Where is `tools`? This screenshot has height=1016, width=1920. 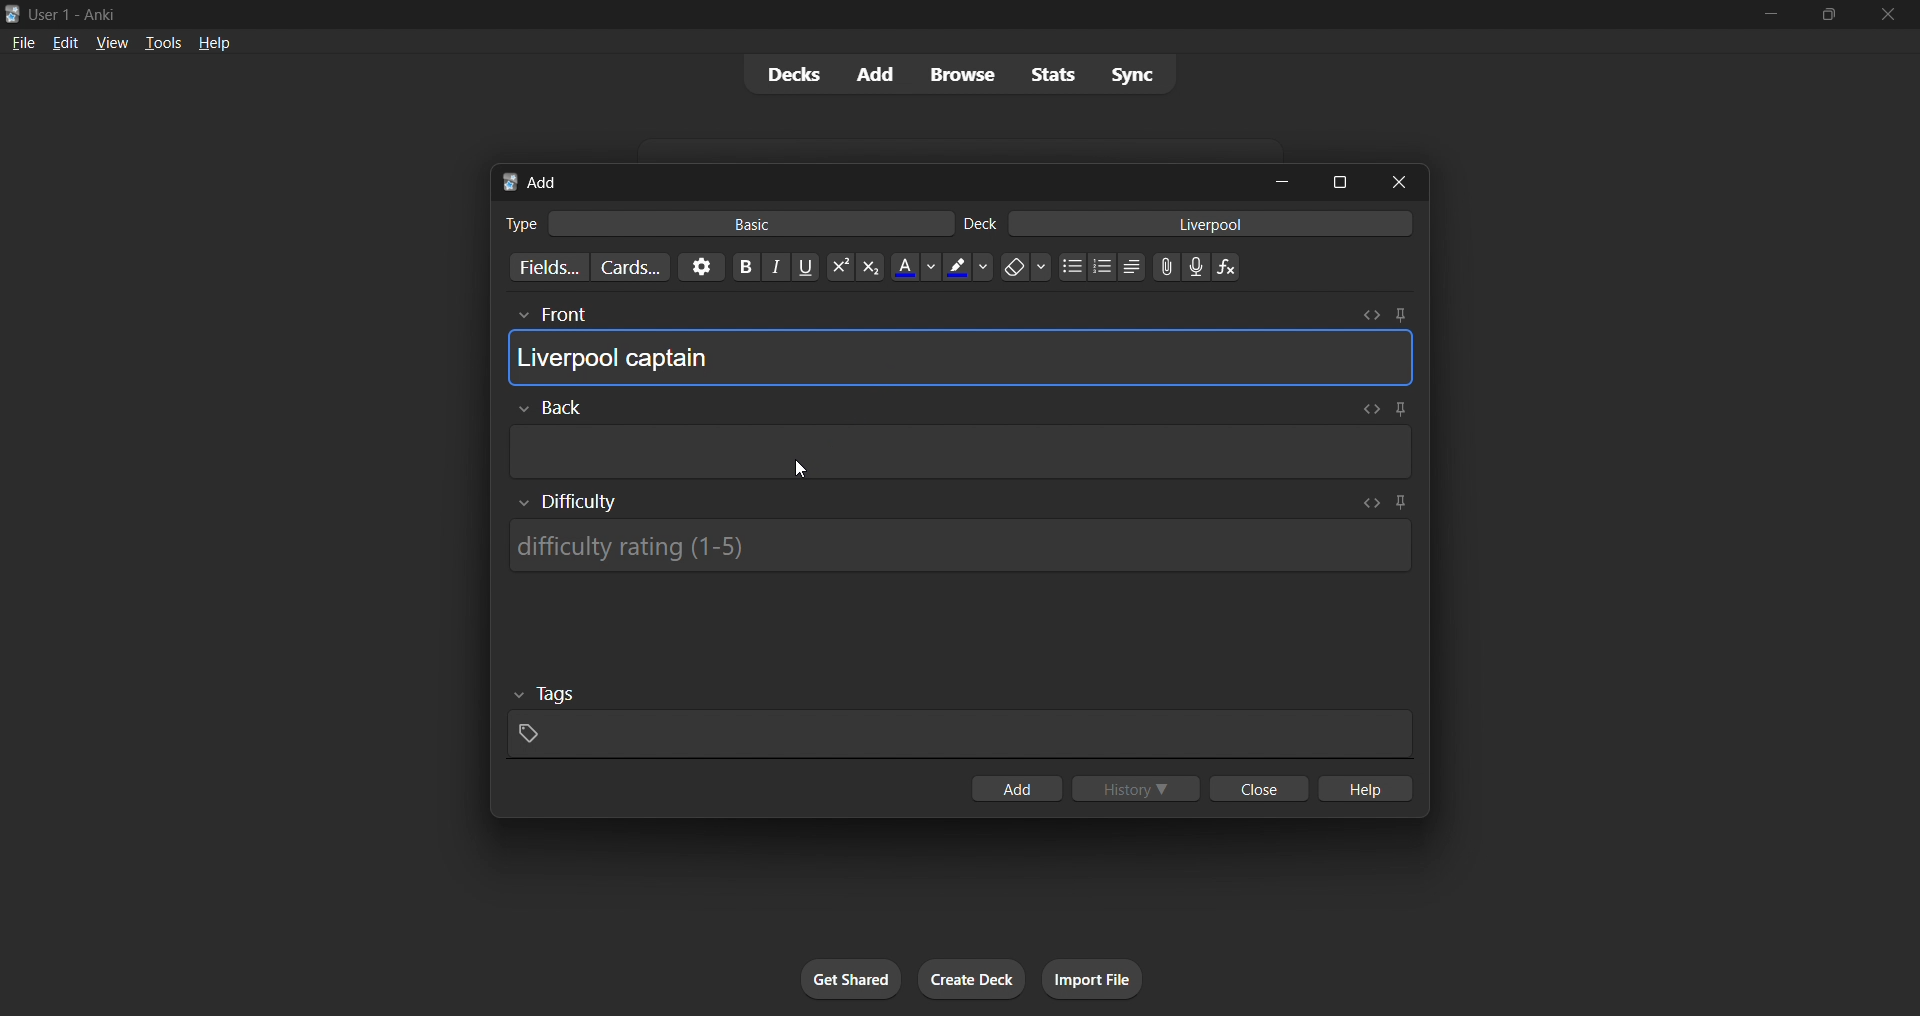
tools is located at coordinates (161, 42).